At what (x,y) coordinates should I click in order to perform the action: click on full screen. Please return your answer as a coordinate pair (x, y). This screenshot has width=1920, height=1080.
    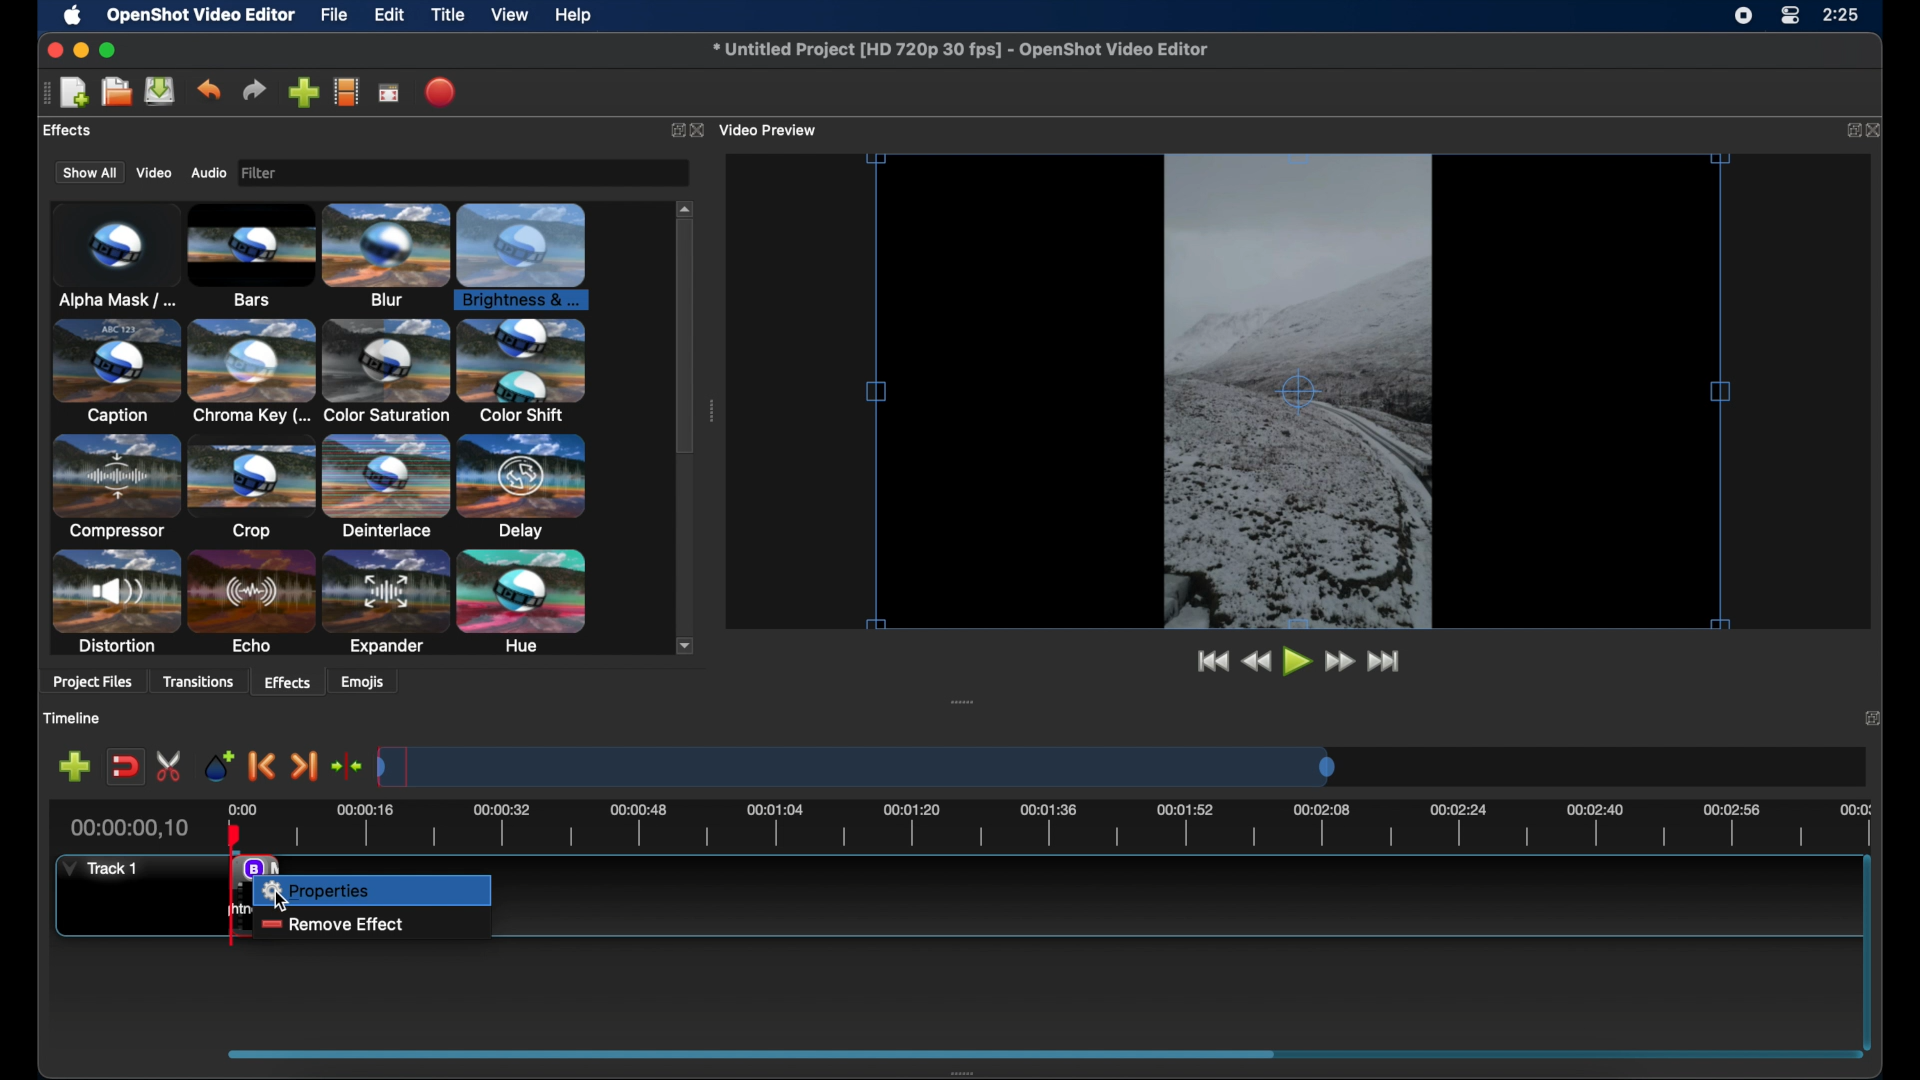
    Looking at the image, I should click on (389, 94).